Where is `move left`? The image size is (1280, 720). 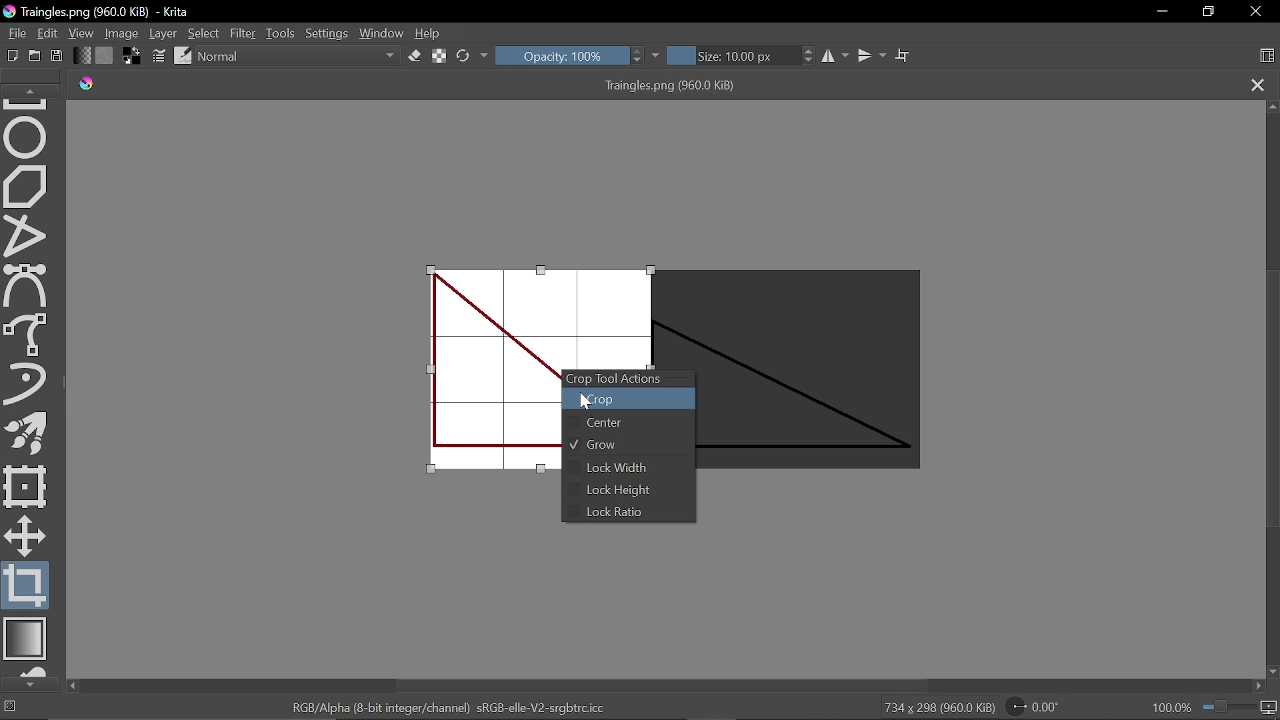 move left is located at coordinates (72, 686).